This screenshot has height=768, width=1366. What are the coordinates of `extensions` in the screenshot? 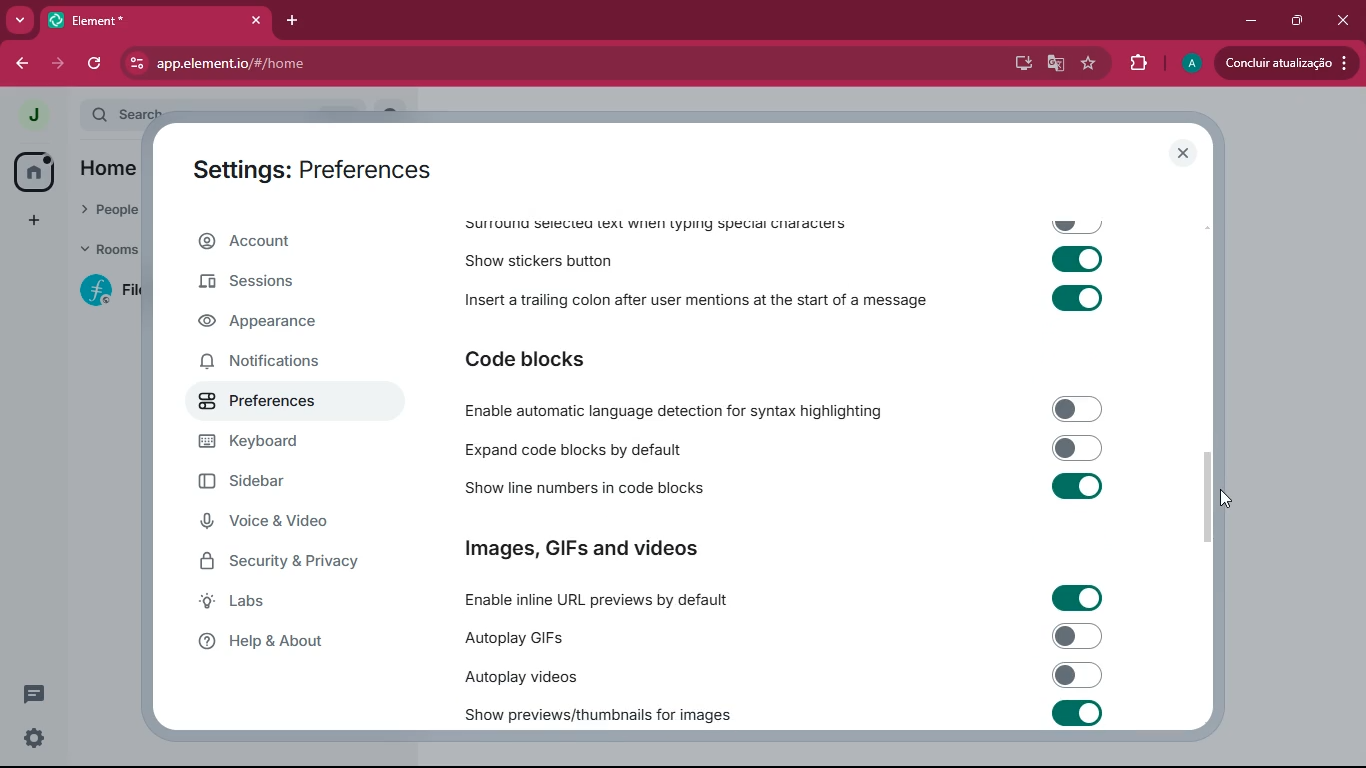 It's located at (1135, 63).